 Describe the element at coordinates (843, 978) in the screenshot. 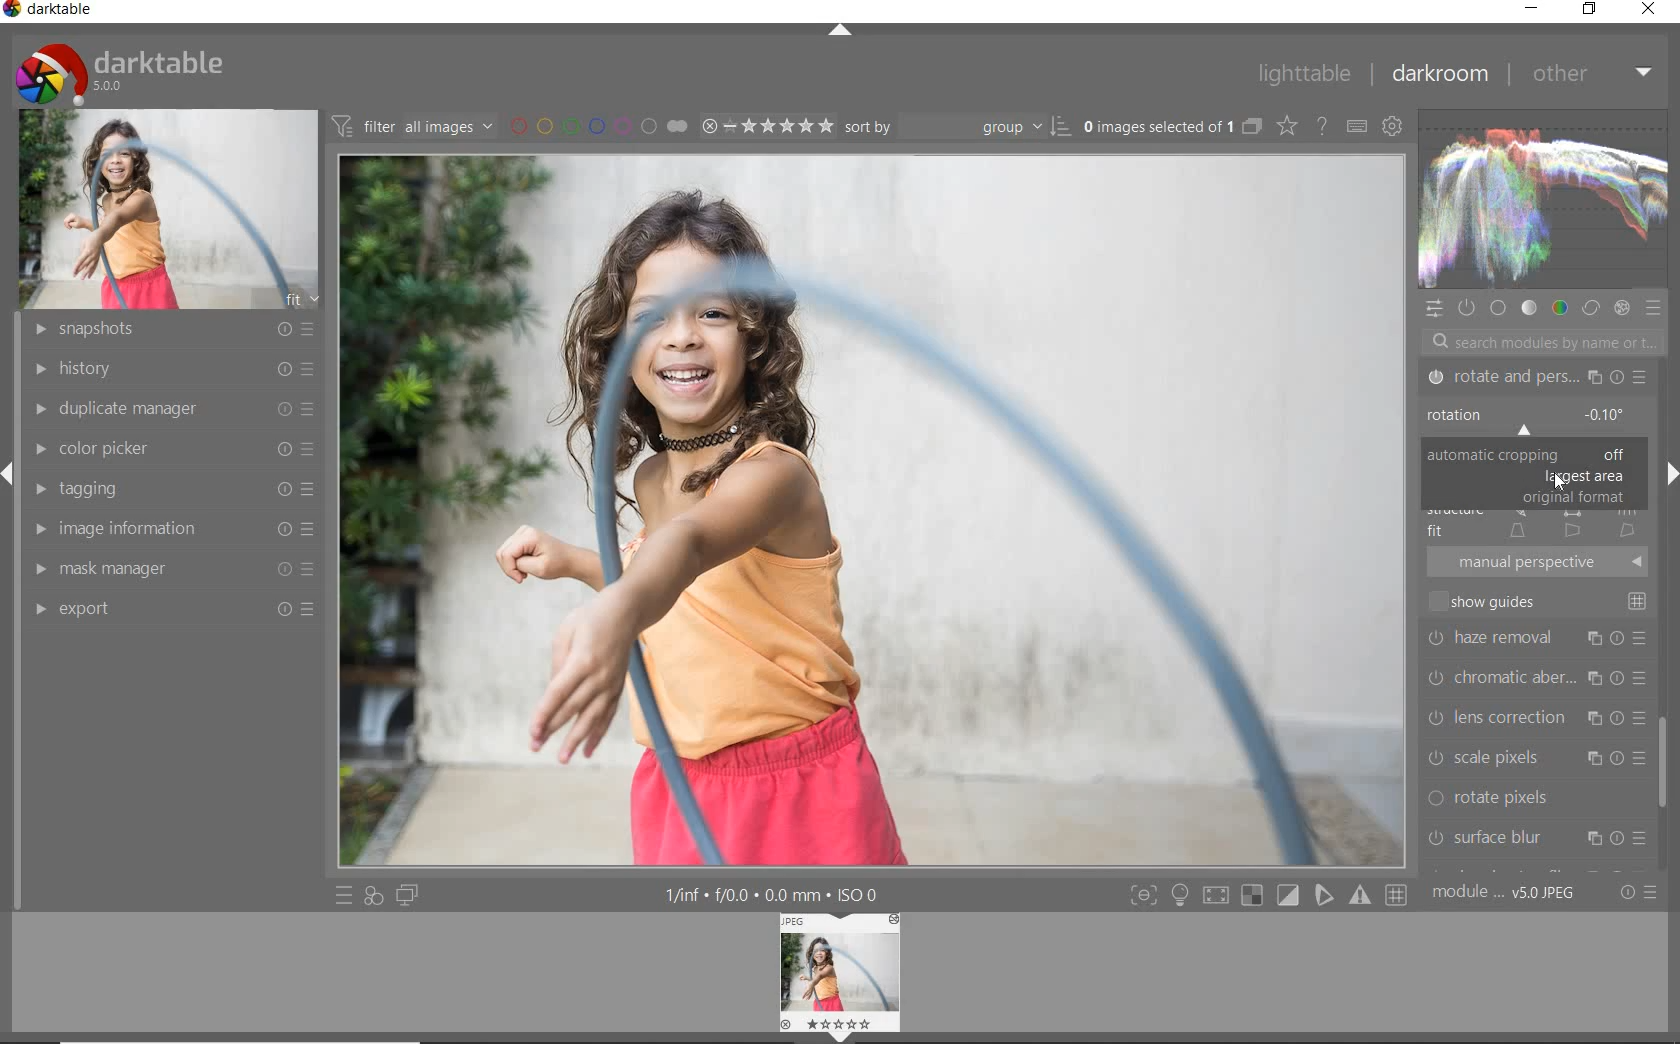

I see `image preview` at that location.